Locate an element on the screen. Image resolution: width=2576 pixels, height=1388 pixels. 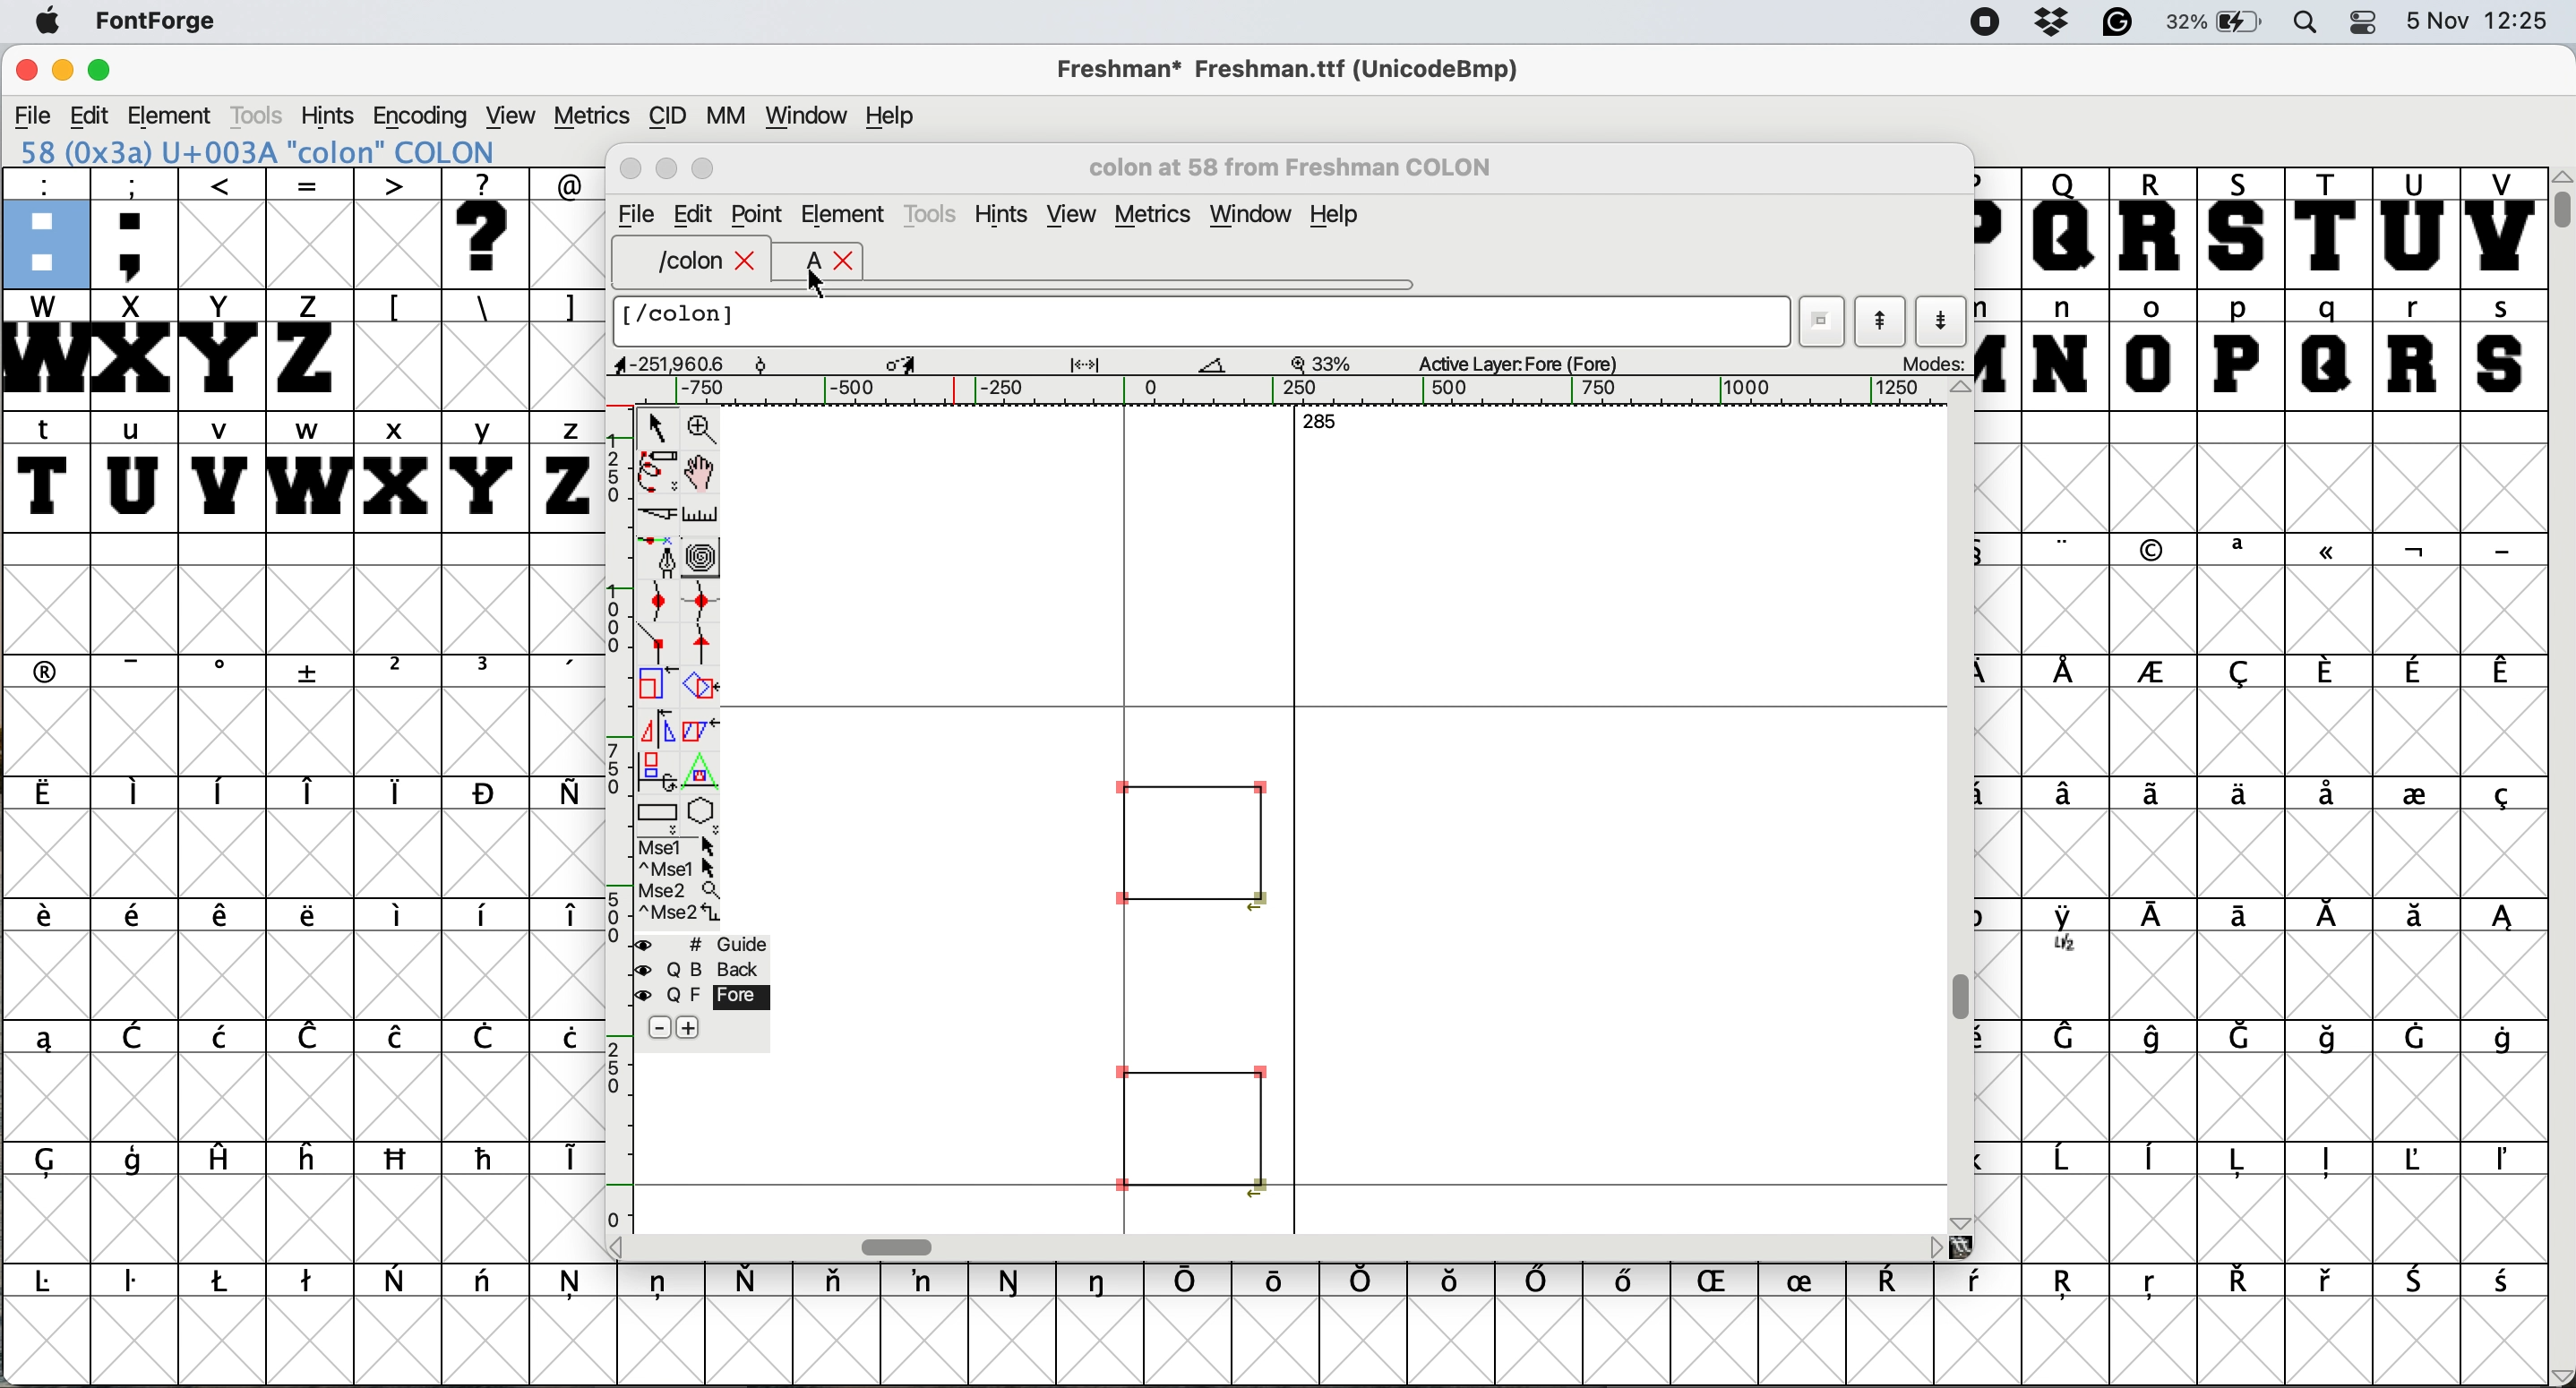
symbol is located at coordinates (564, 794).